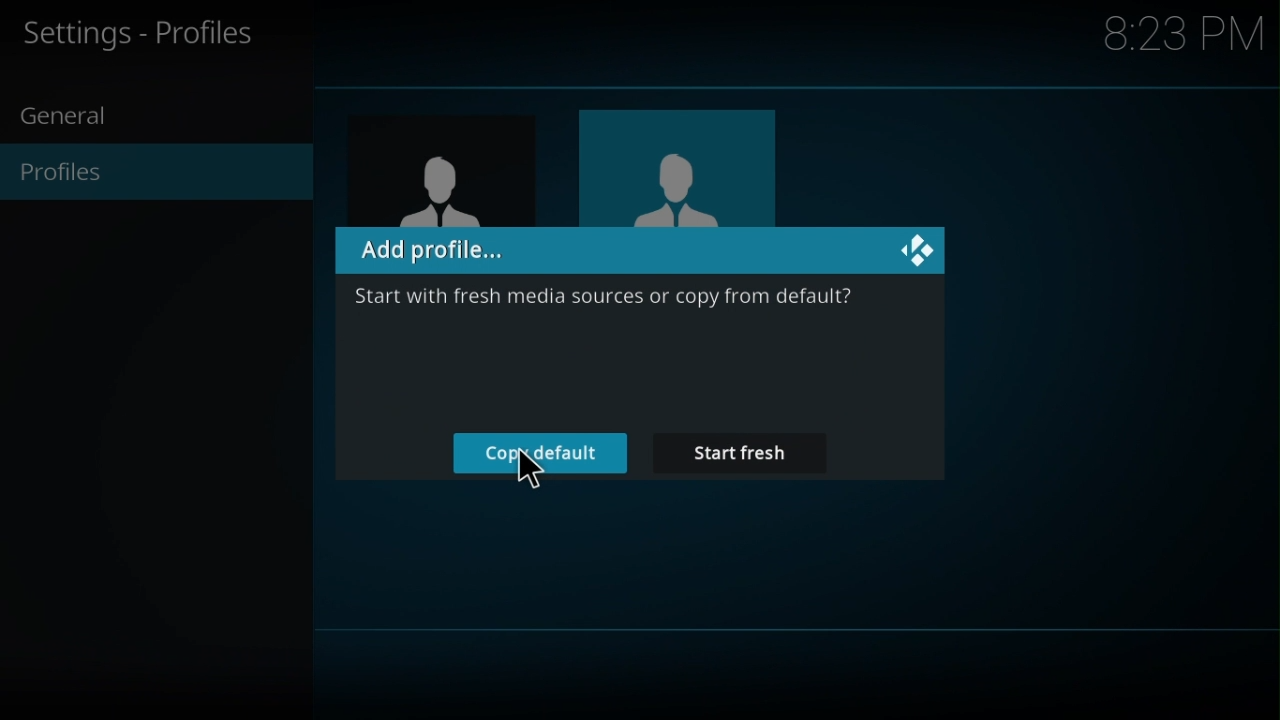 The width and height of the screenshot is (1280, 720). I want to click on image, so click(420, 172).